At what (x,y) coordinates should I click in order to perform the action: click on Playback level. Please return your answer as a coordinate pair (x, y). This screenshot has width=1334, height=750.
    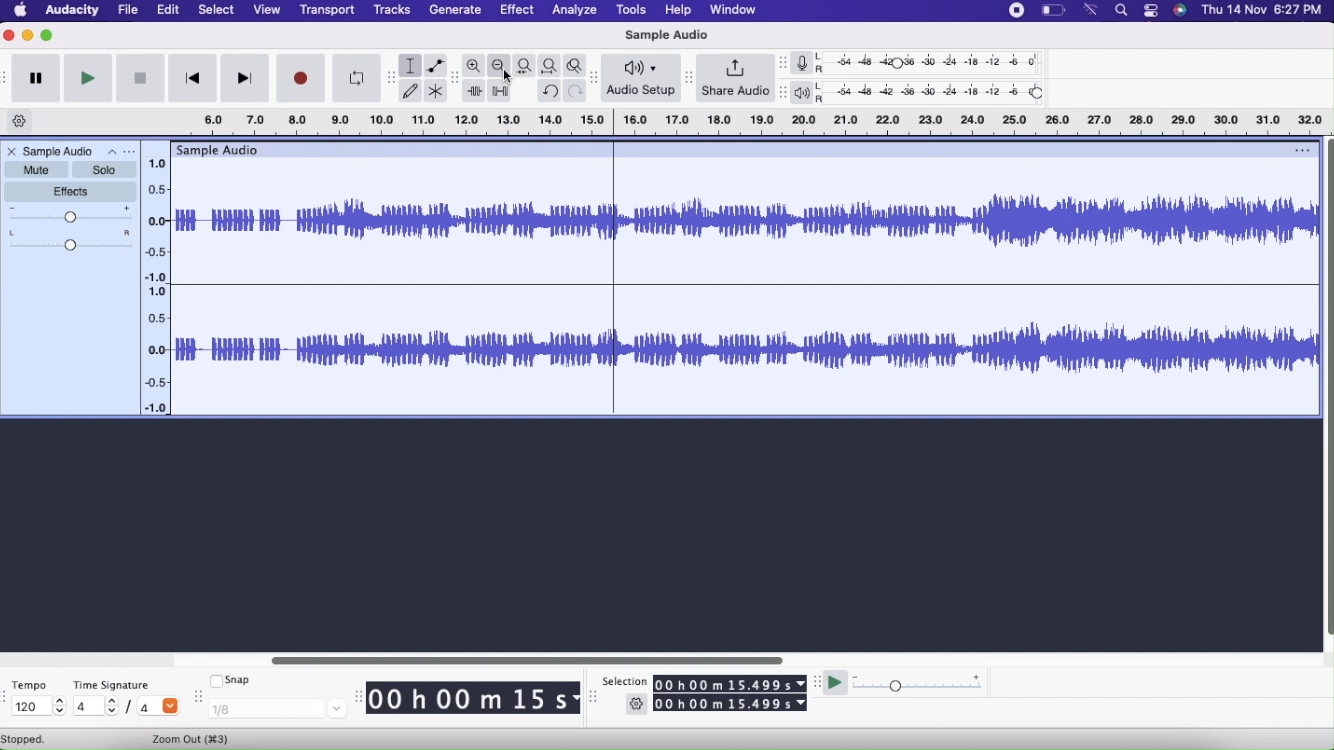
    Looking at the image, I should click on (939, 94).